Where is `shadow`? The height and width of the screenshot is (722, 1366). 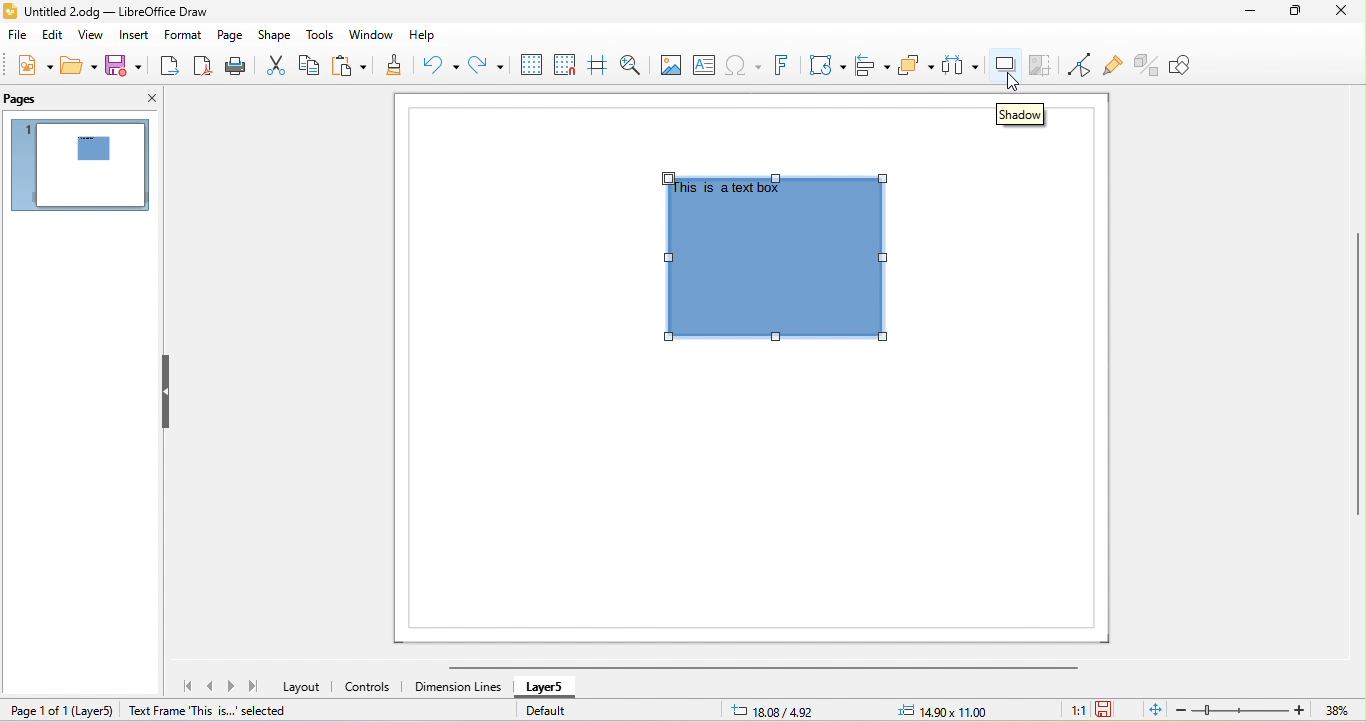
shadow is located at coordinates (1022, 116).